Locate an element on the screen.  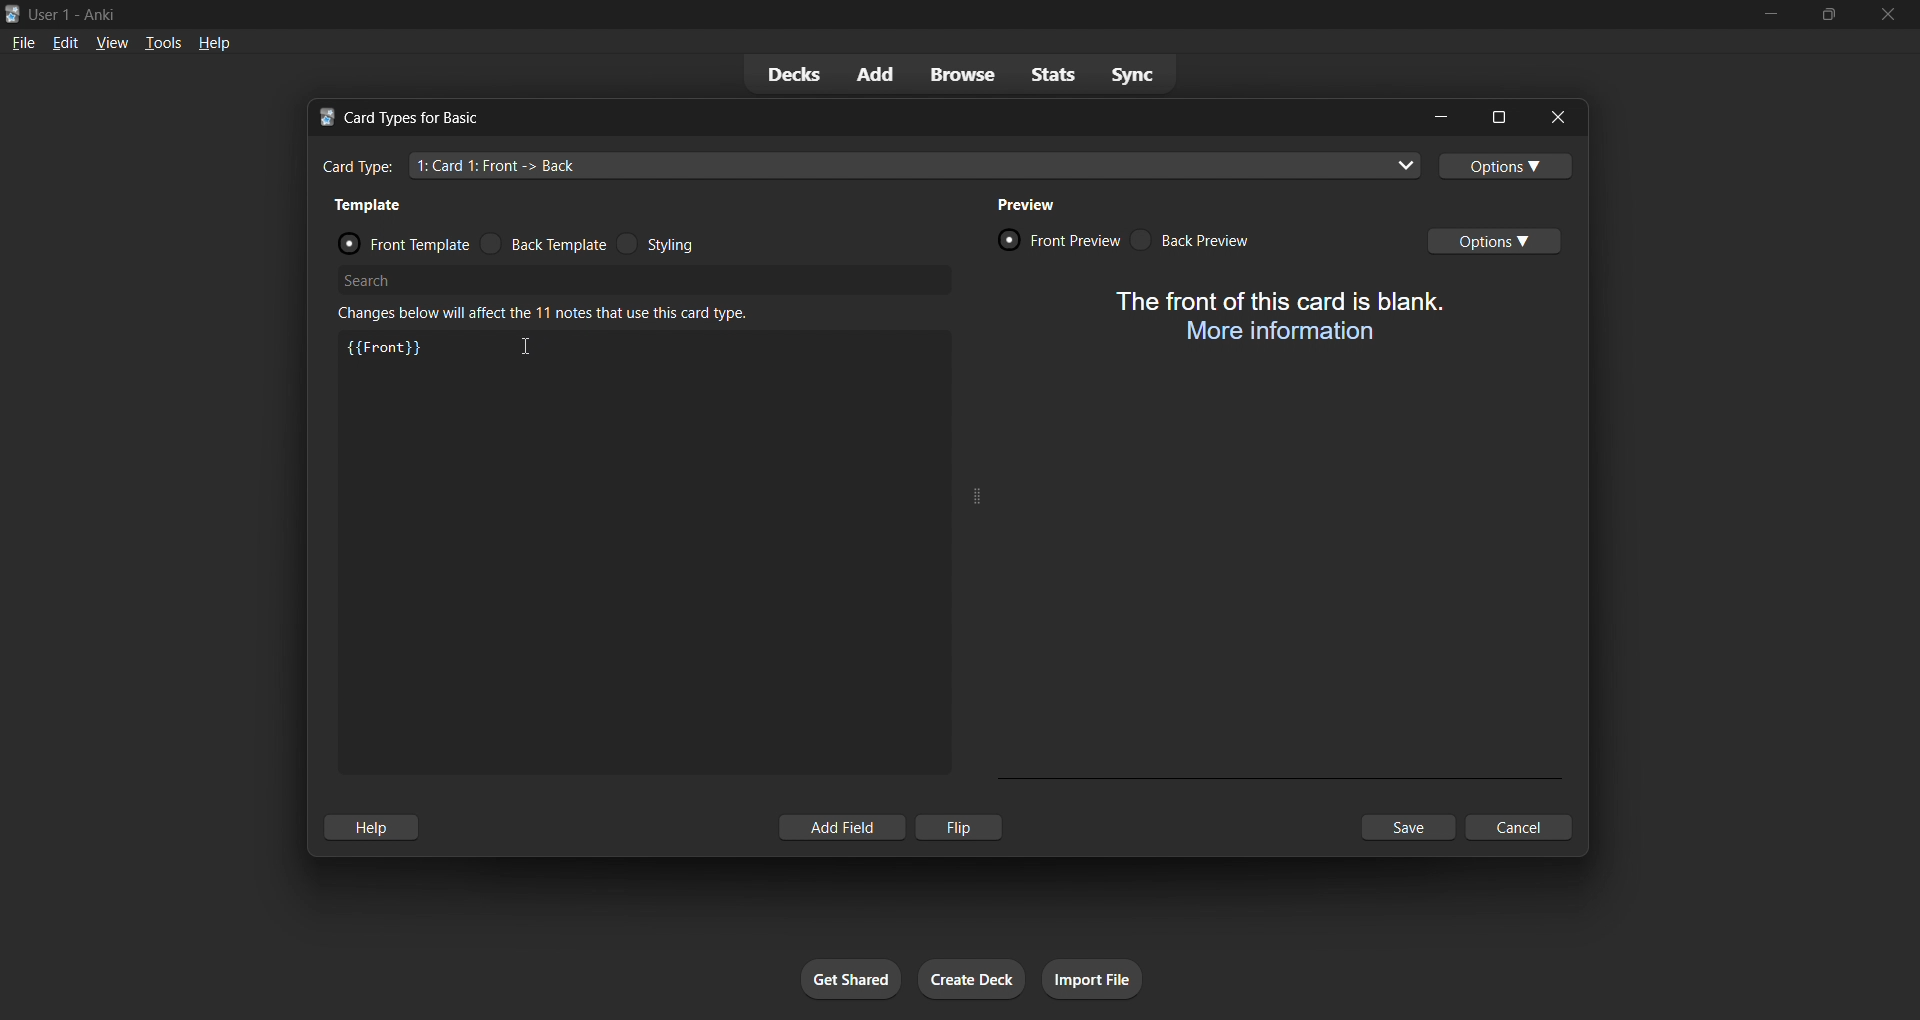
cursor is located at coordinates (530, 351).